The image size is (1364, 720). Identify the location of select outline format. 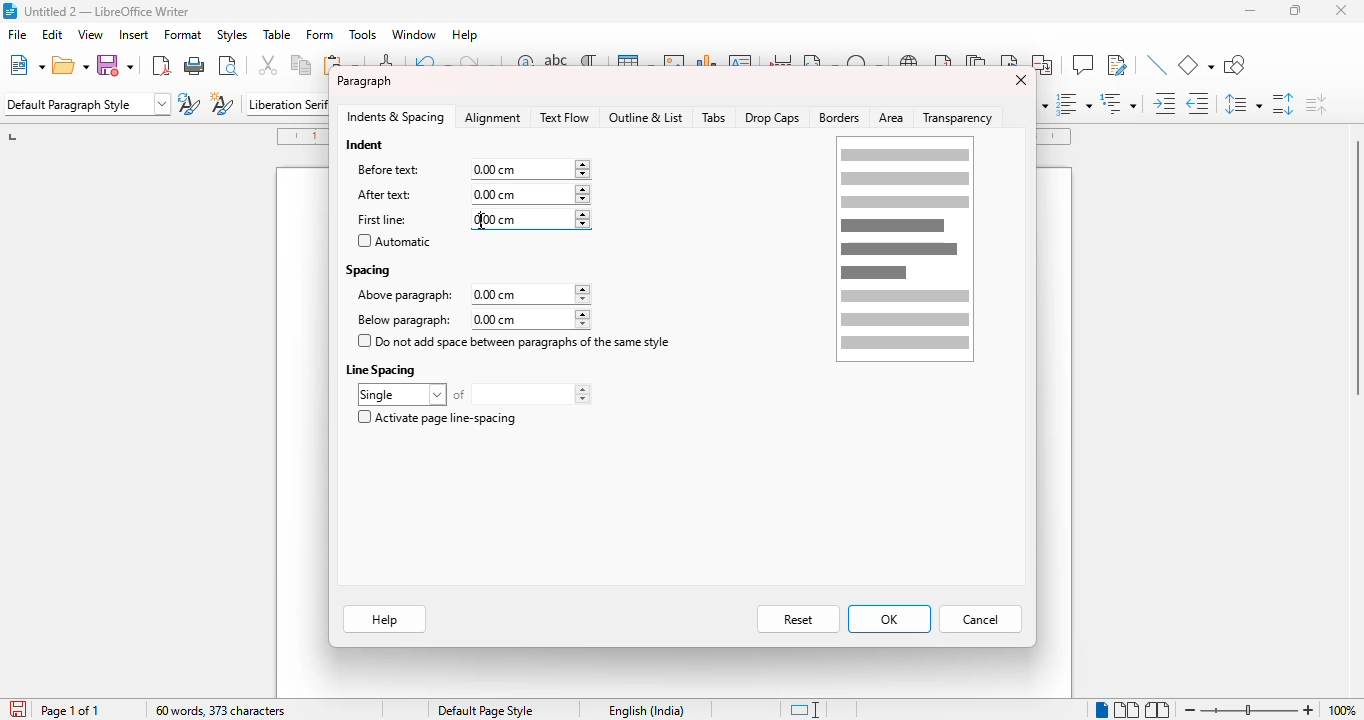
(1119, 103).